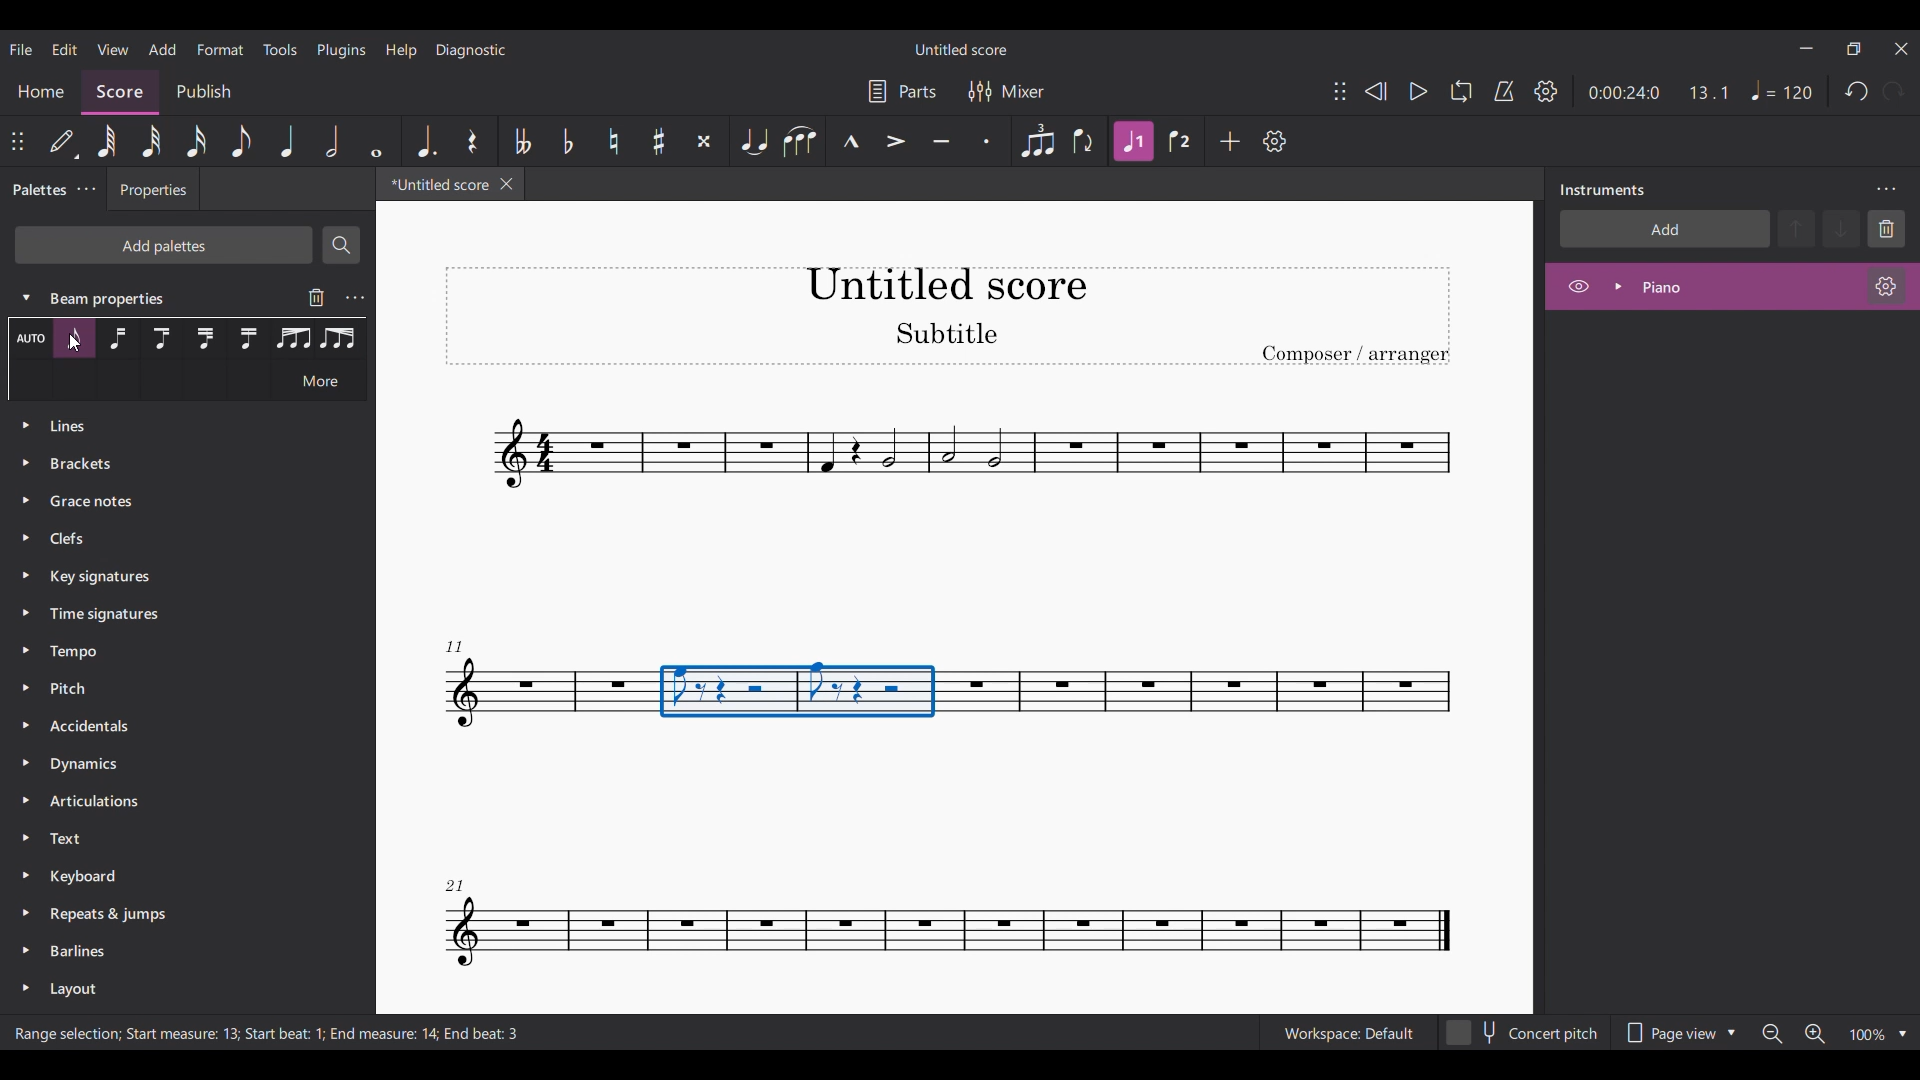  What do you see at coordinates (178, 433) in the screenshot?
I see `Lines` at bounding box center [178, 433].